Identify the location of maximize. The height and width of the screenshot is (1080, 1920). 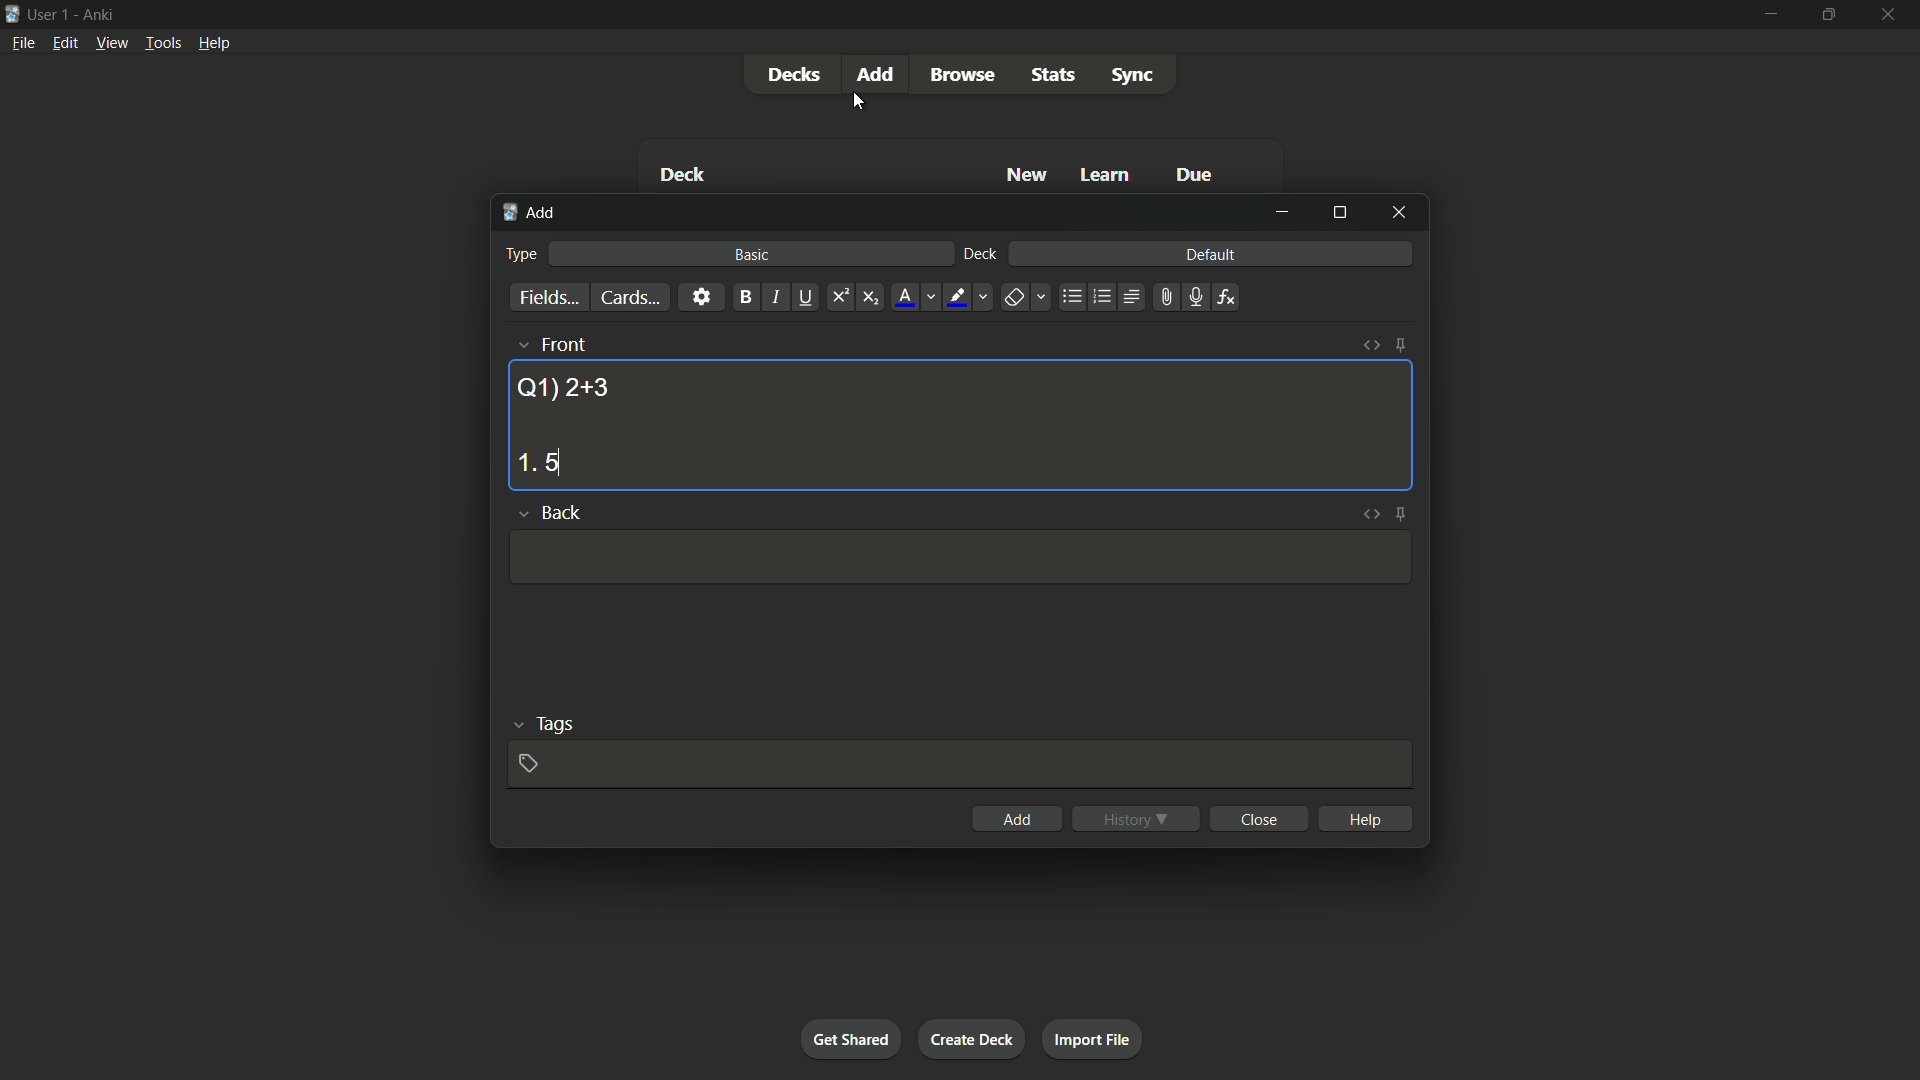
(1339, 212).